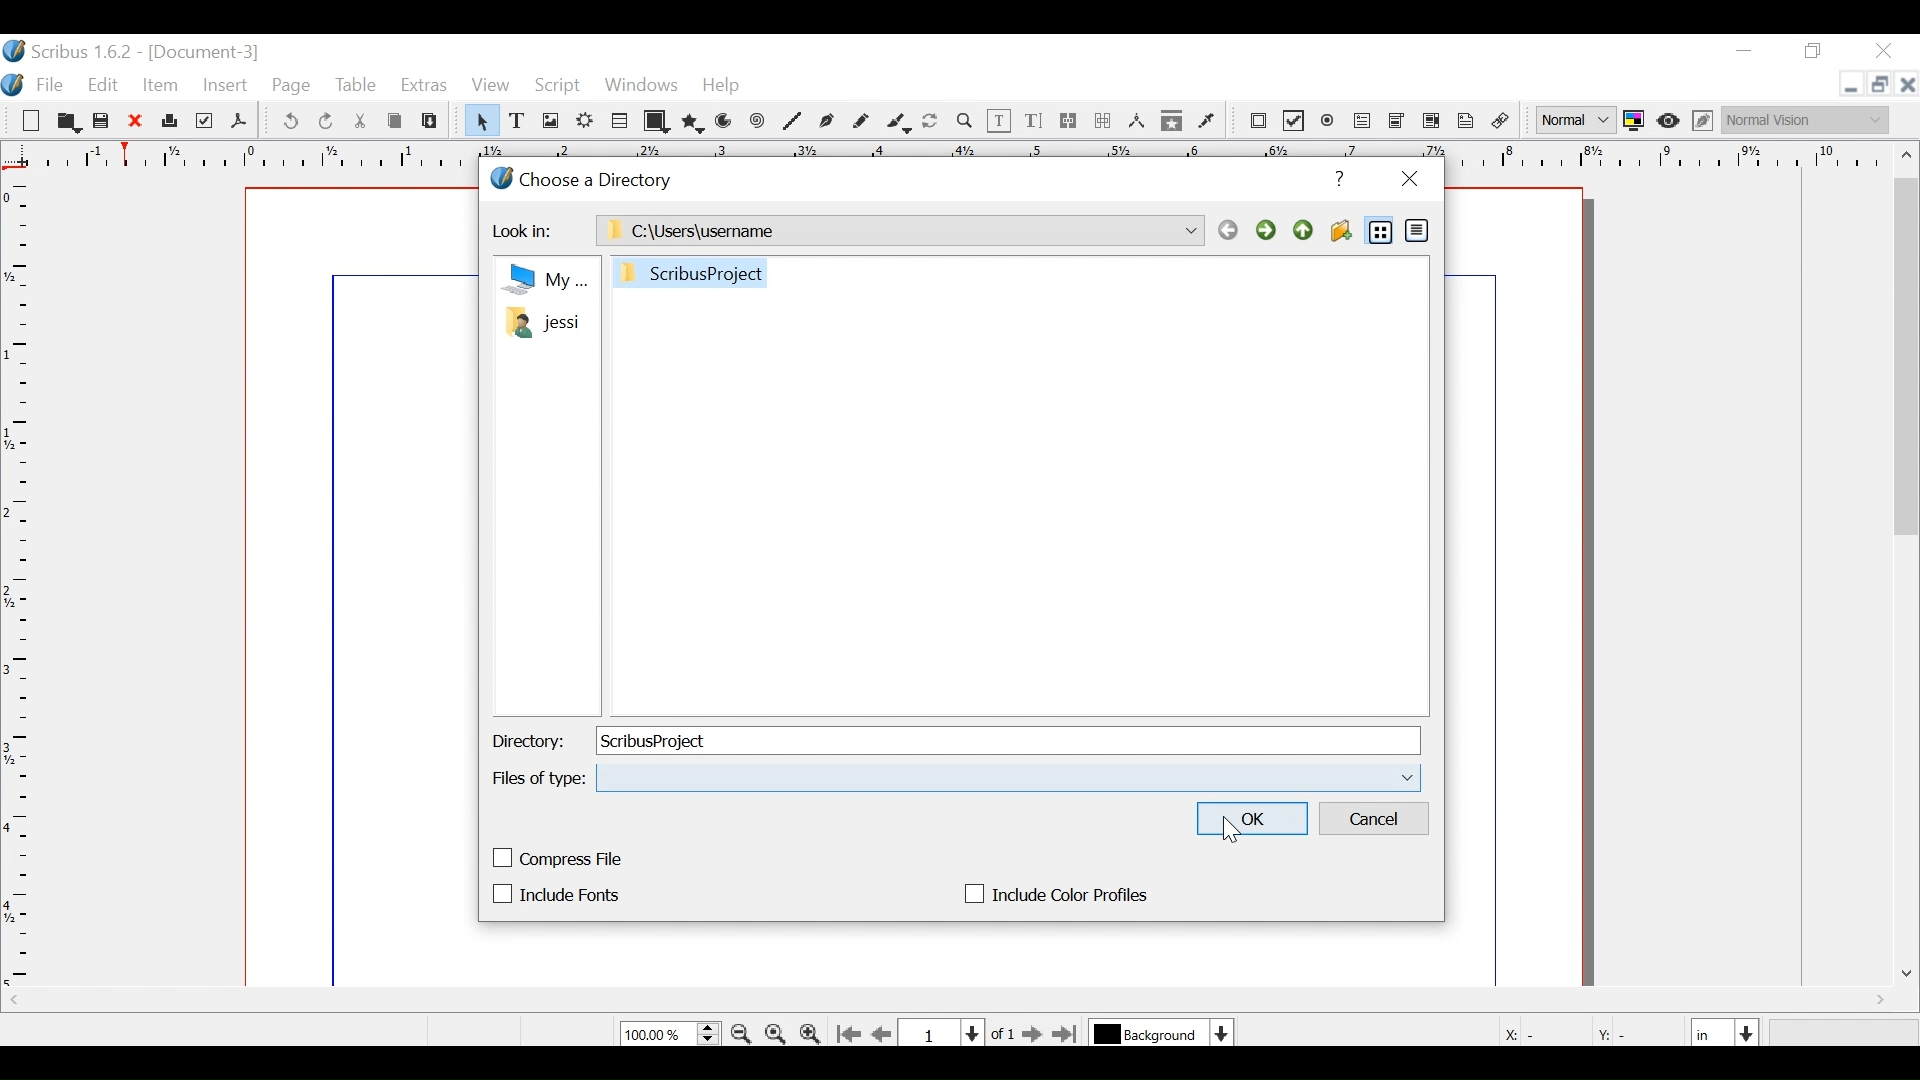 The height and width of the screenshot is (1080, 1920). Describe the element at coordinates (1172, 122) in the screenshot. I see `Copy items in Editor` at that location.